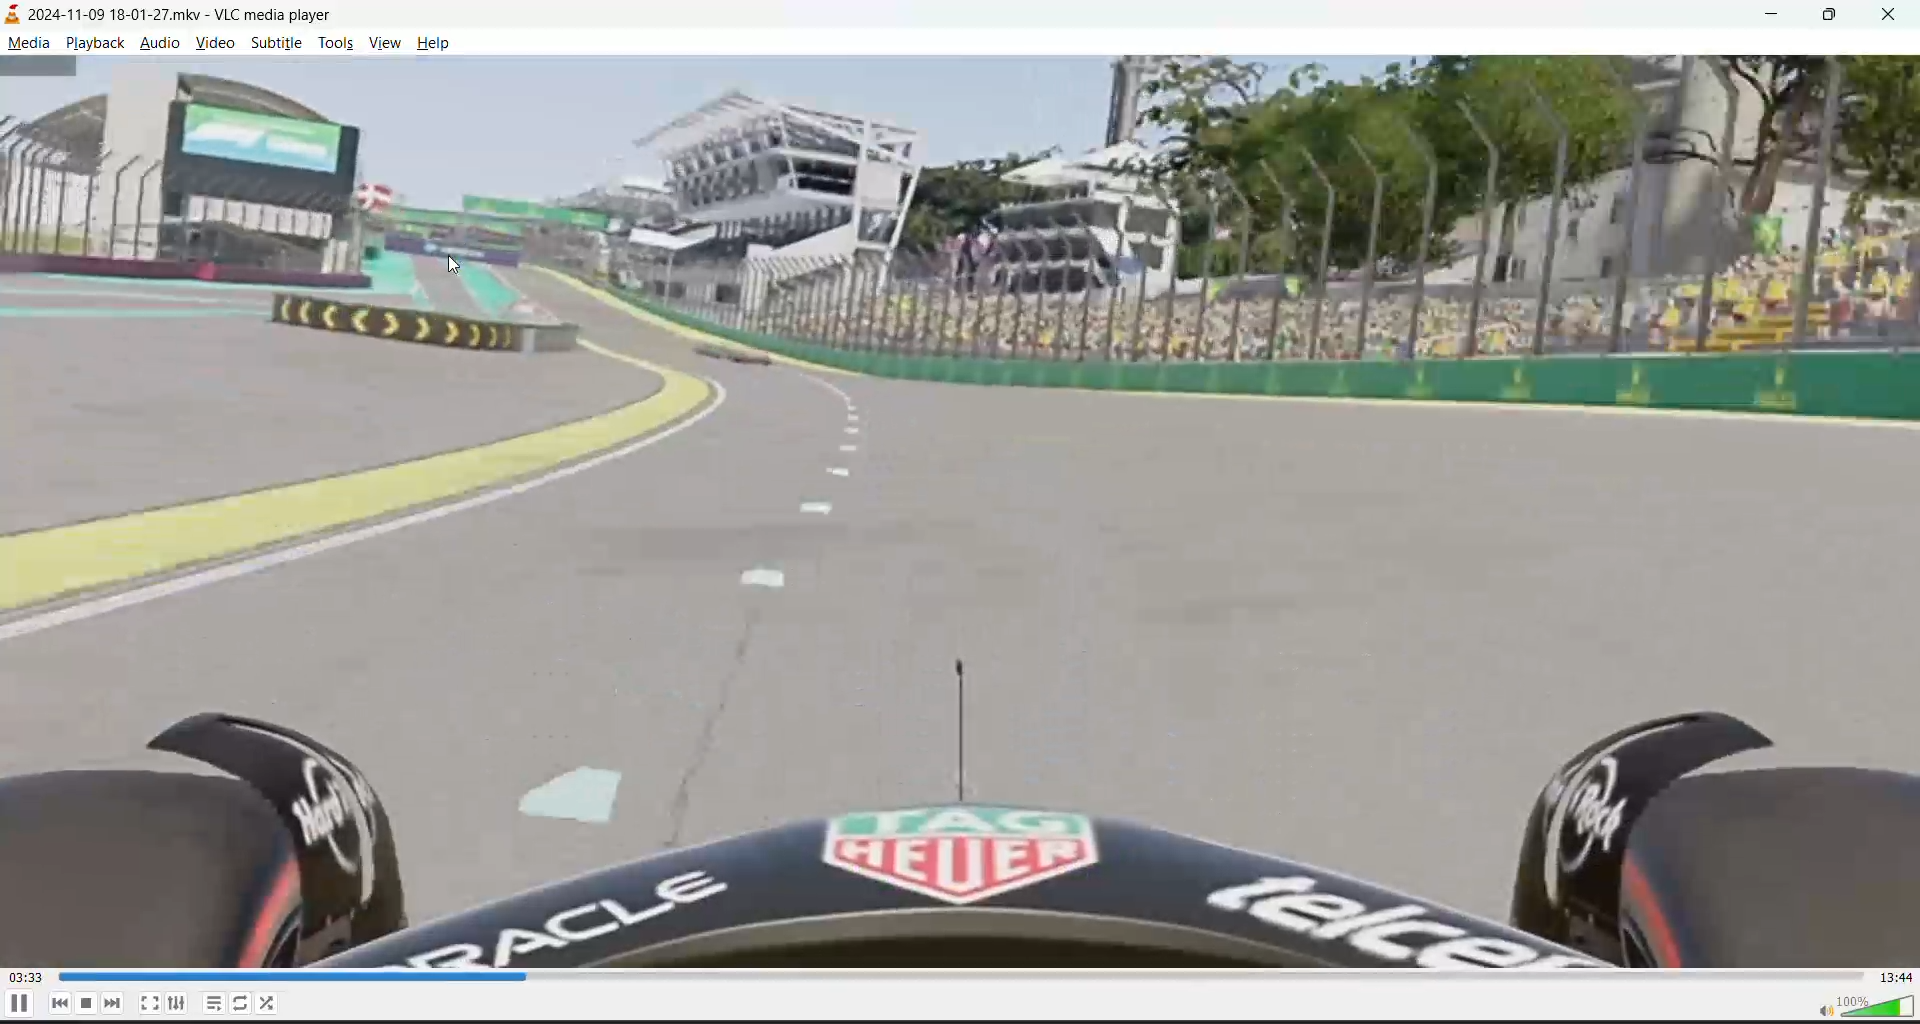  I want to click on playing zoomed in video, so click(960, 509).